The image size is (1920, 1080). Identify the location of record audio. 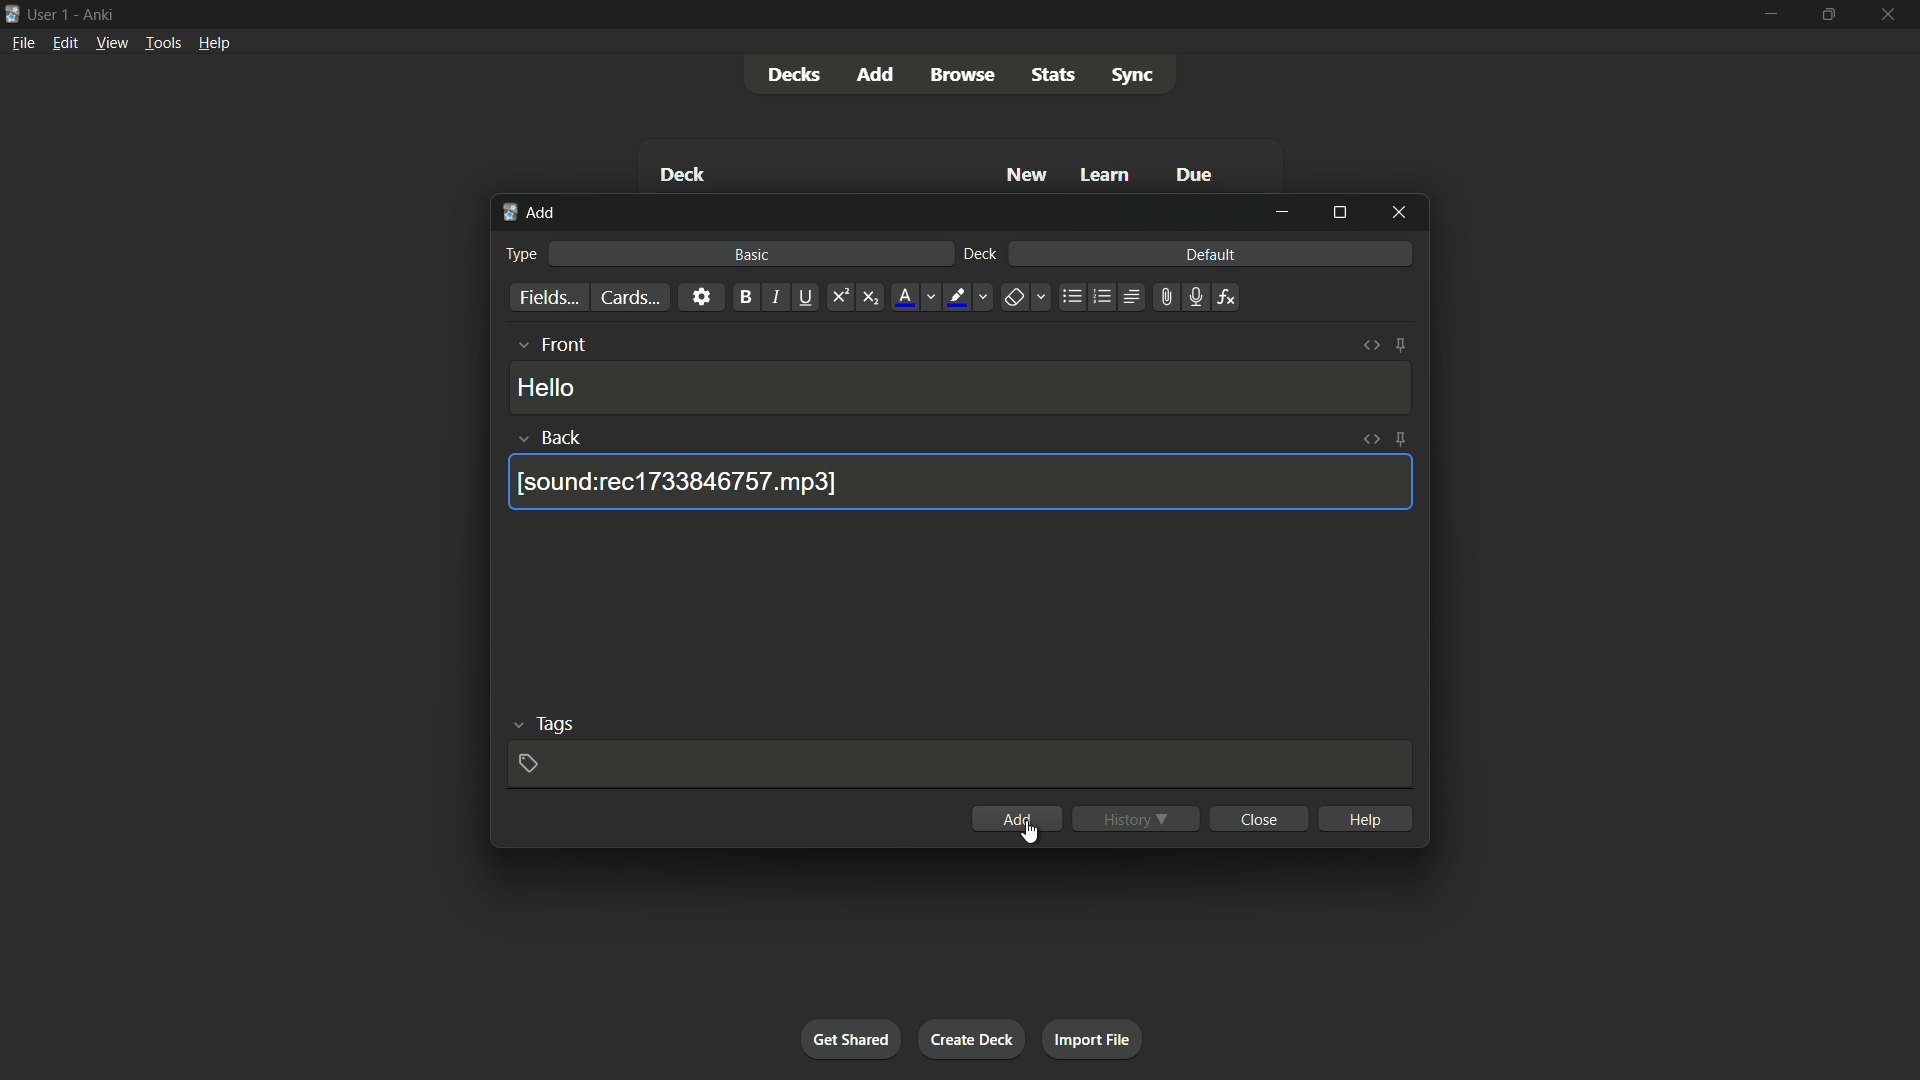
(1193, 297).